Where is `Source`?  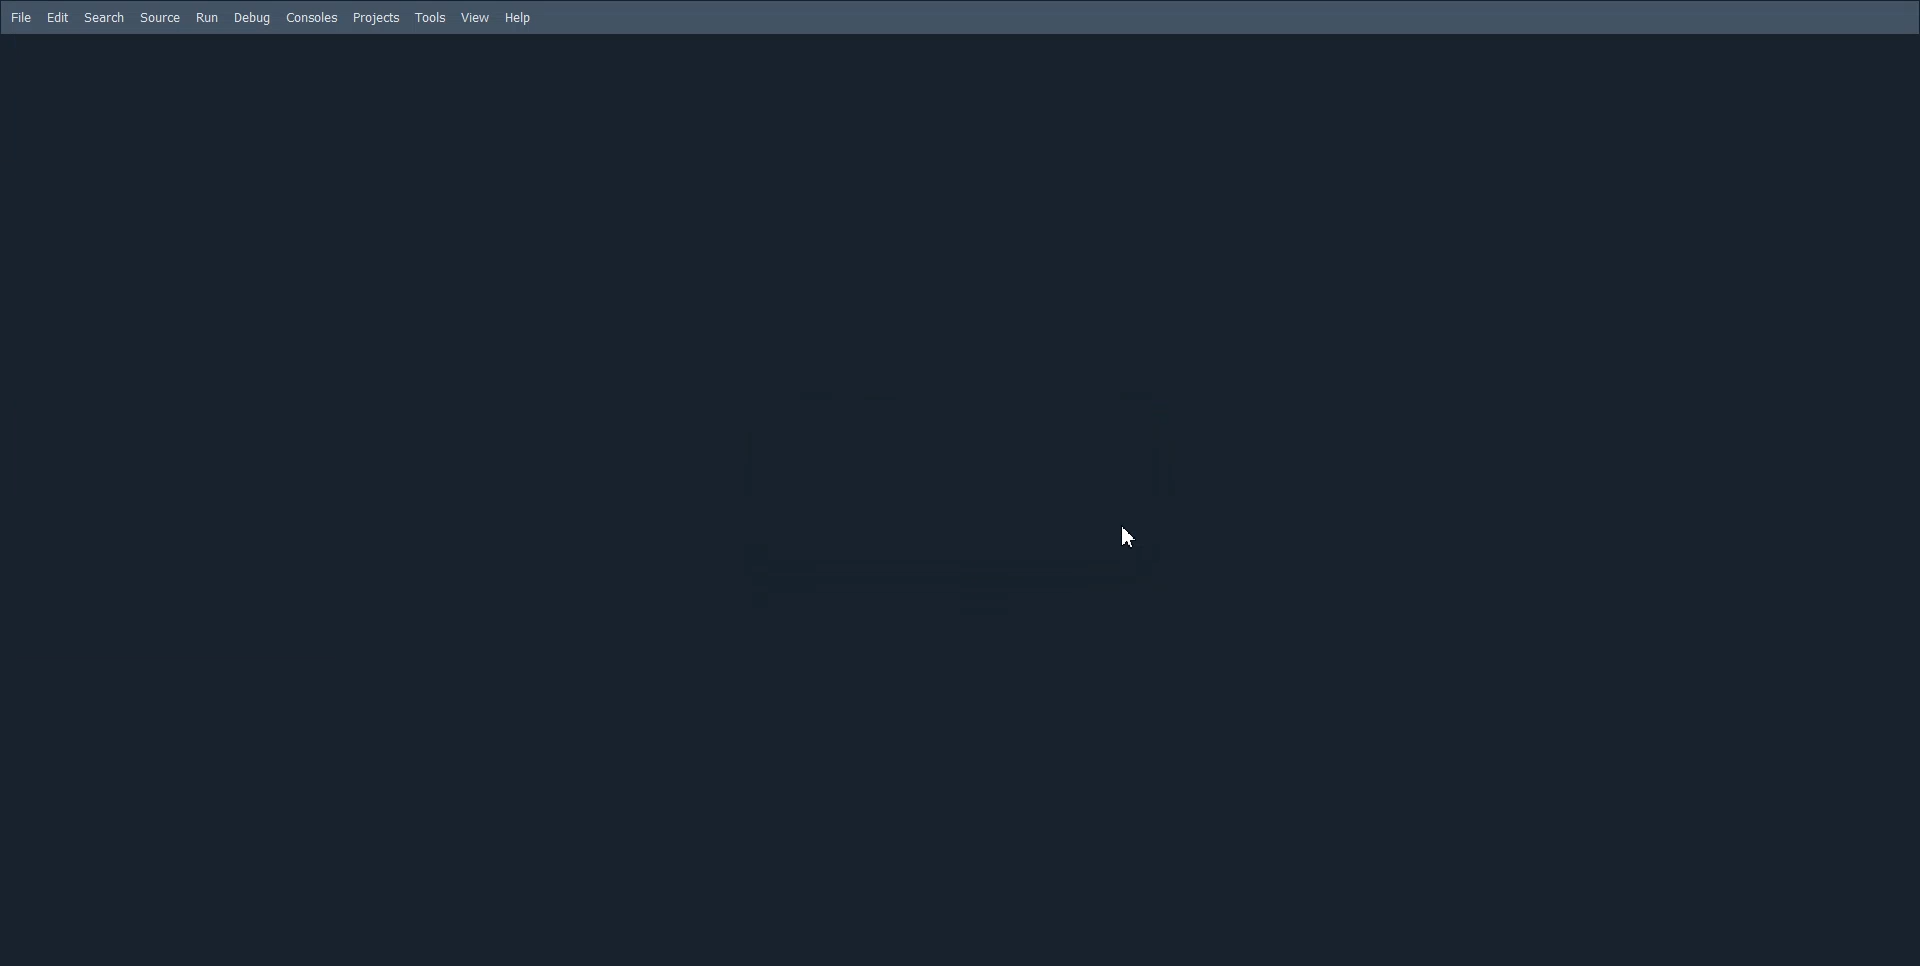 Source is located at coordinates (160, 17).